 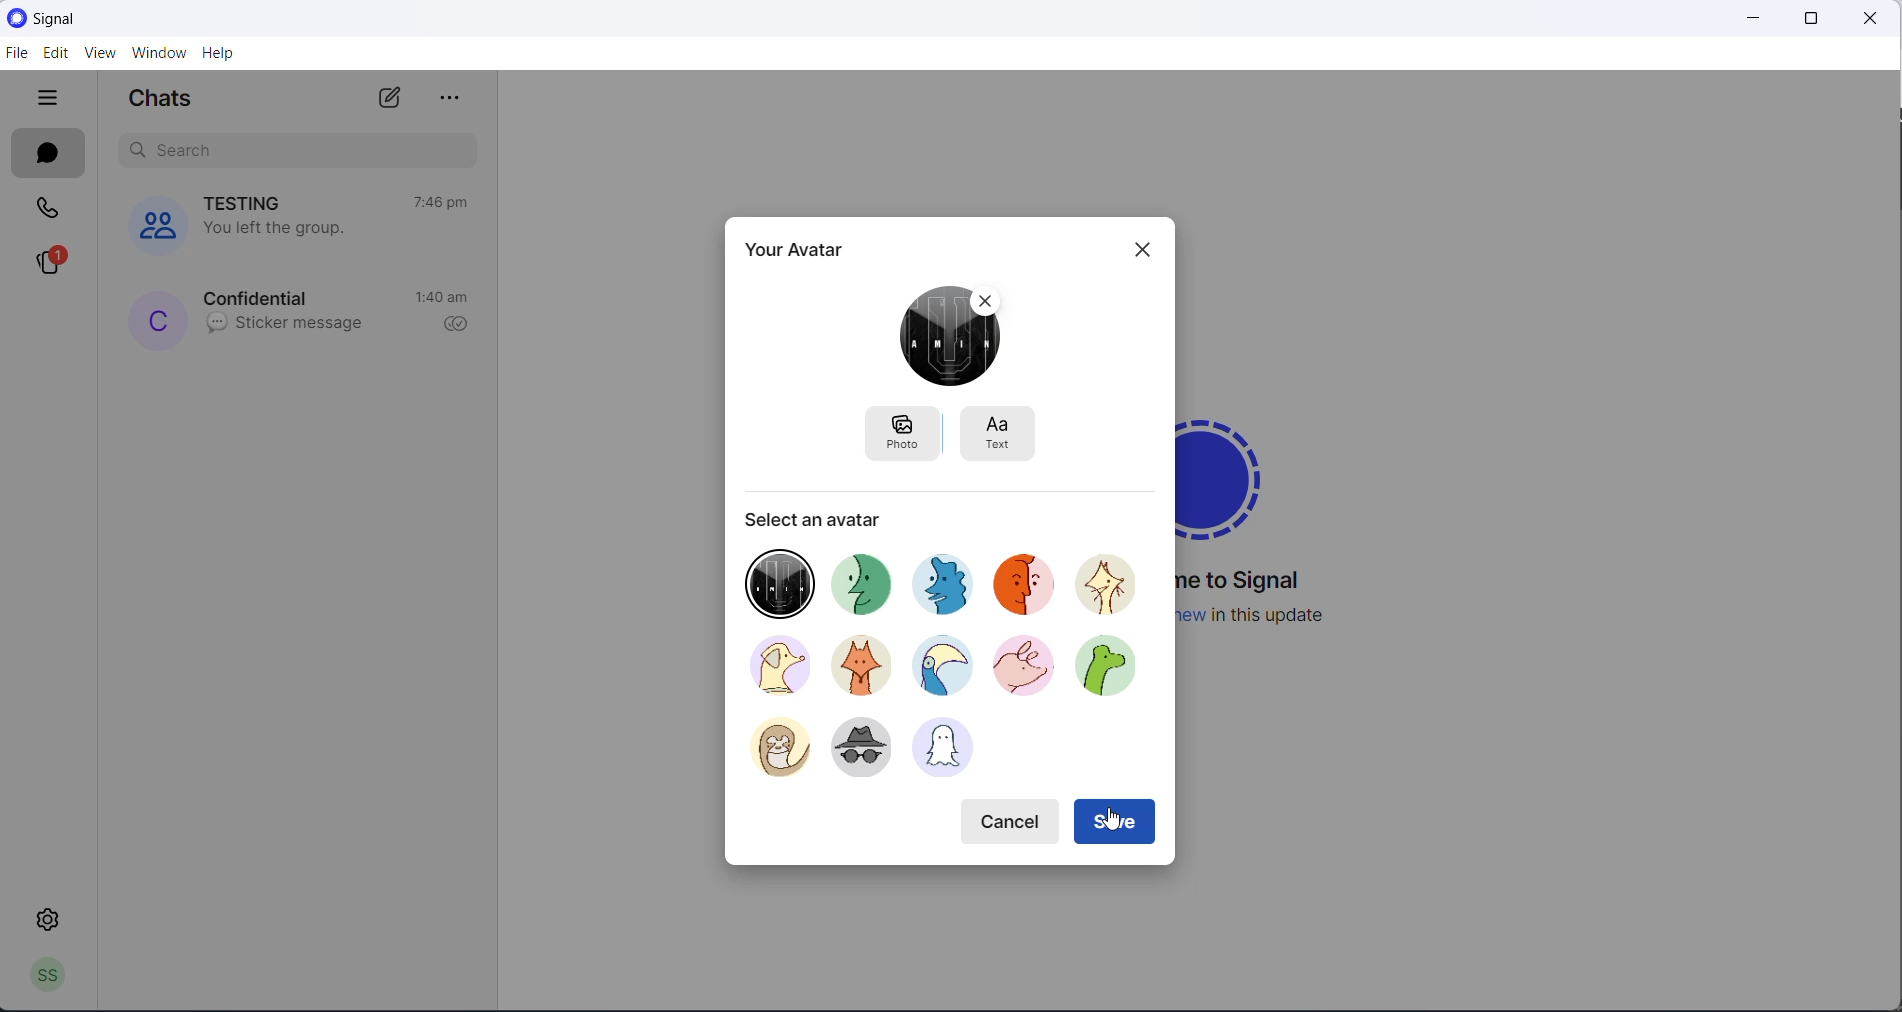 I want to click on group cover picture, so click(x=154, y=226).